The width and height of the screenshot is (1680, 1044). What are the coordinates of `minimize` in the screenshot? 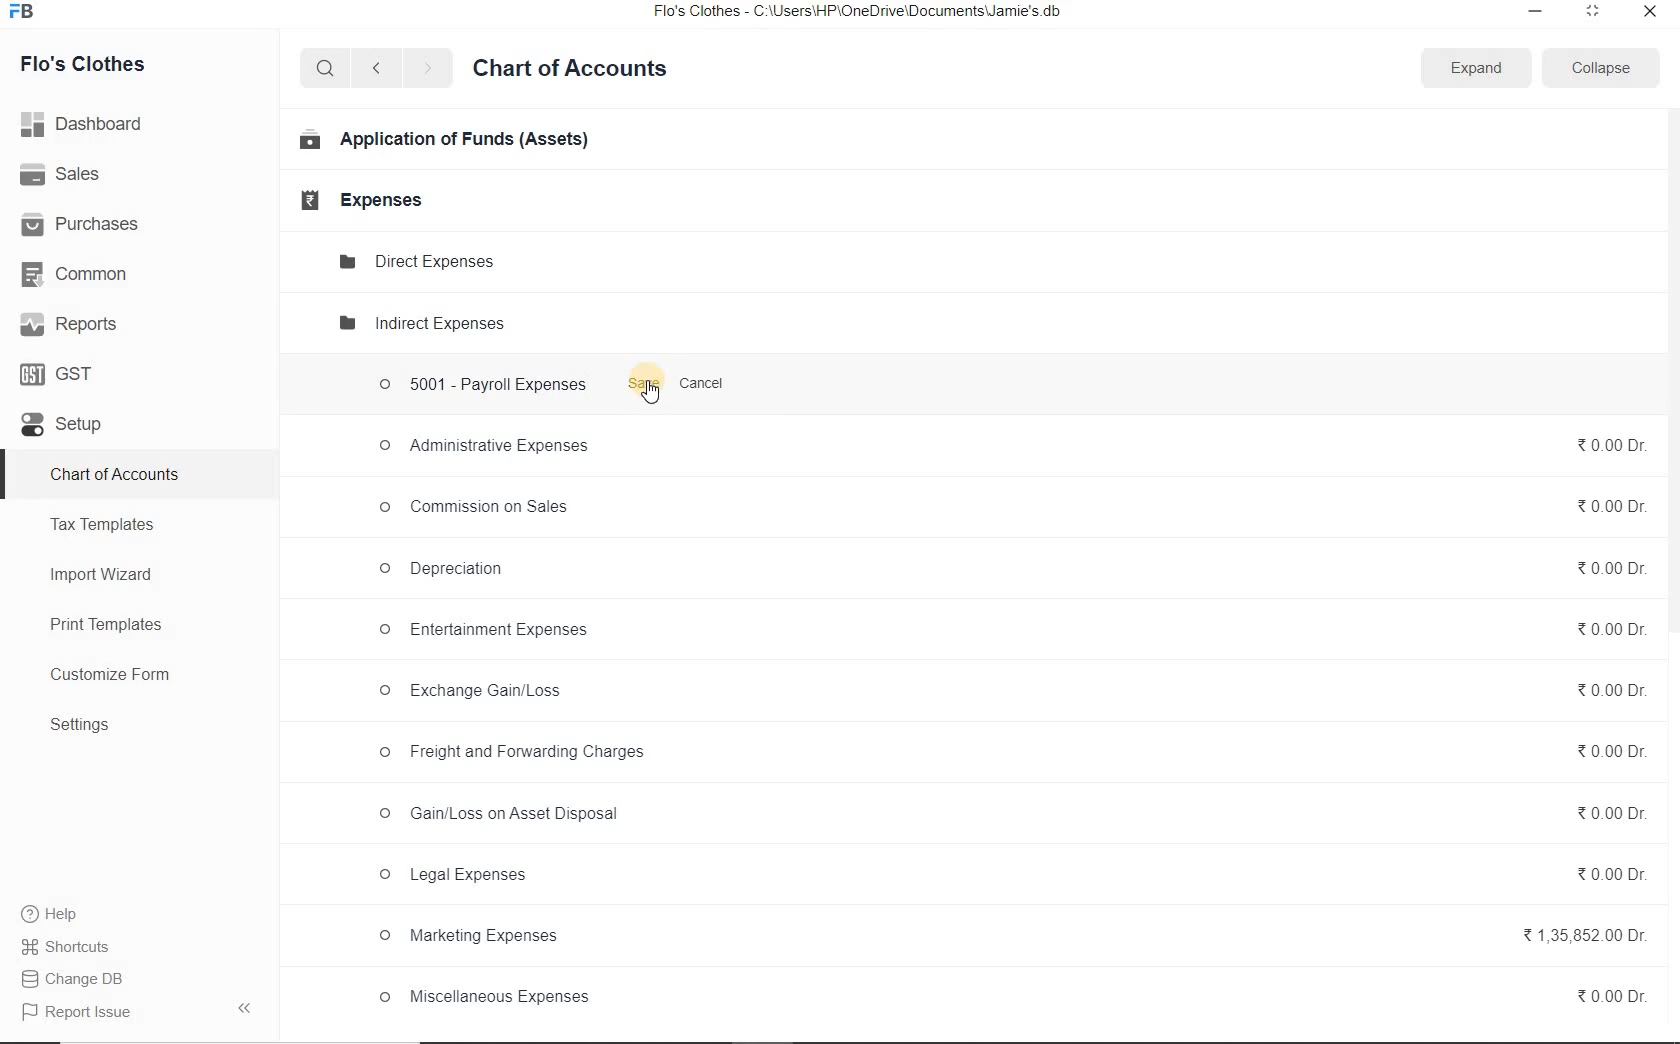 It's located at (1536, 13).